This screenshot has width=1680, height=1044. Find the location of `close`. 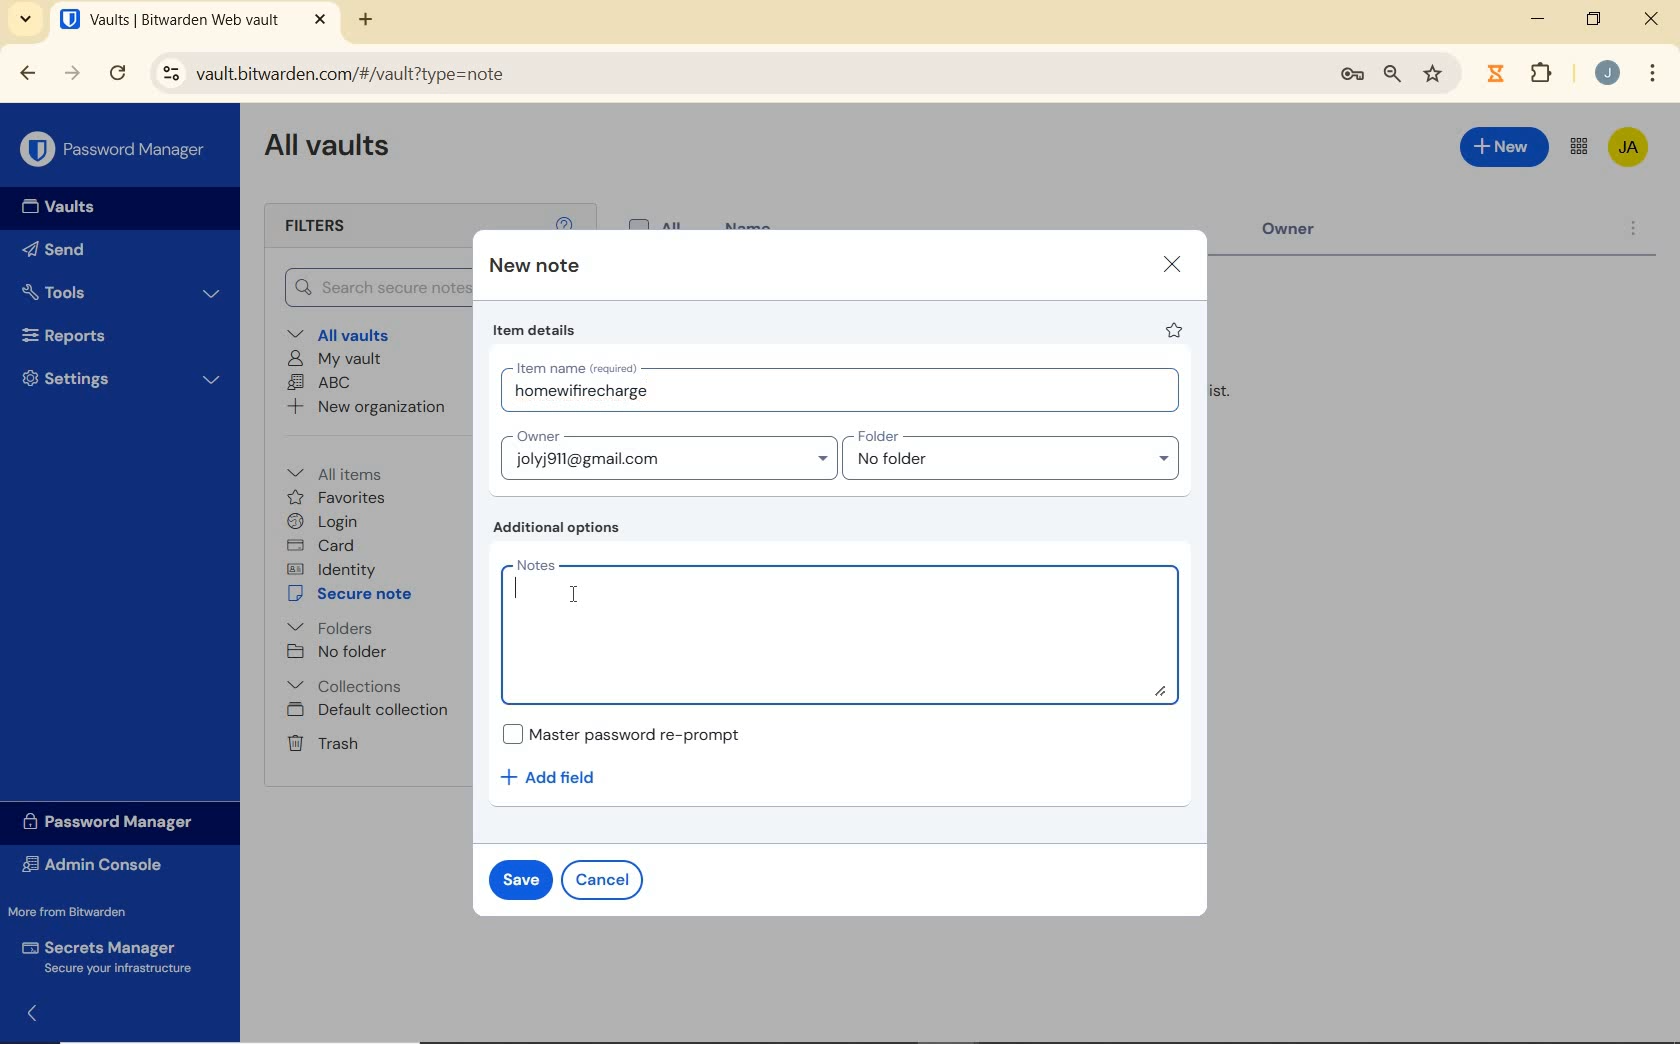

close is located at coordinates (1651, 18).